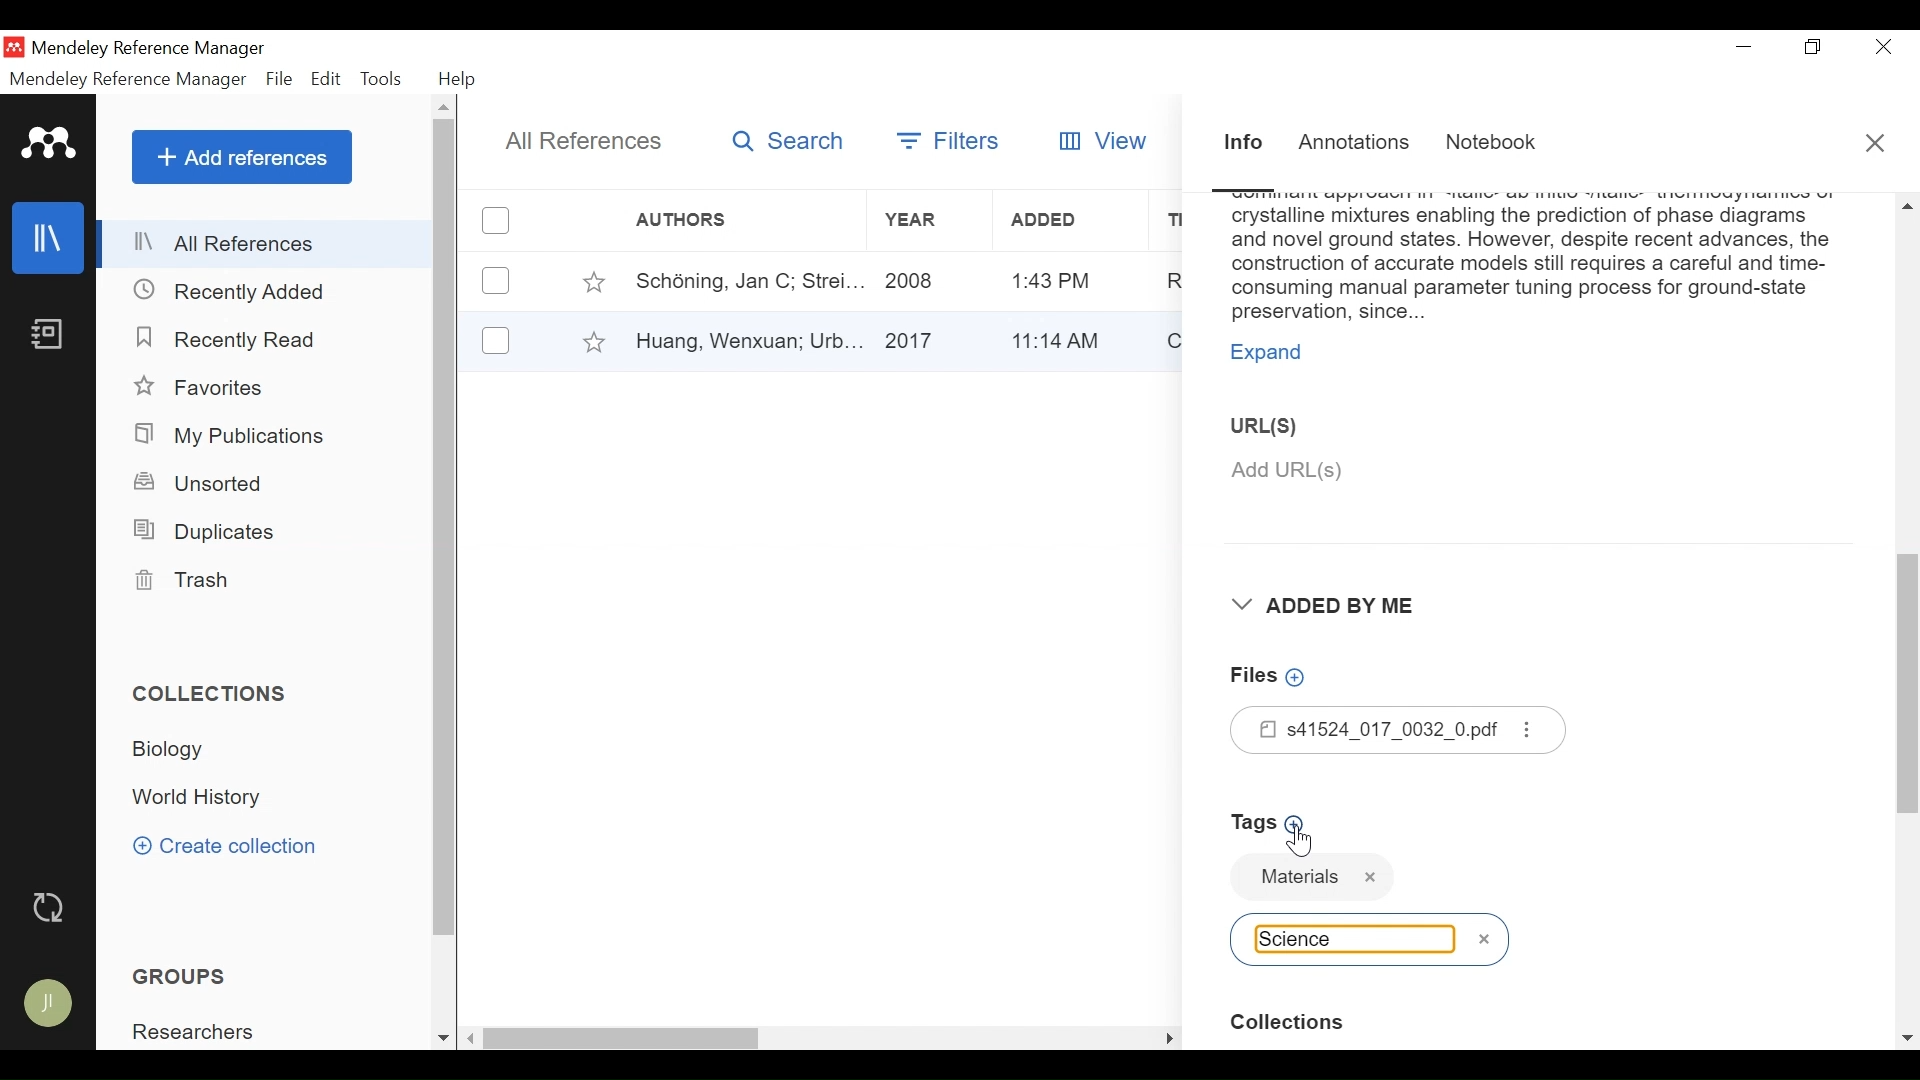  Describe the element at coordinates (741, 280) in the screenshot. I see `Author` at that location.